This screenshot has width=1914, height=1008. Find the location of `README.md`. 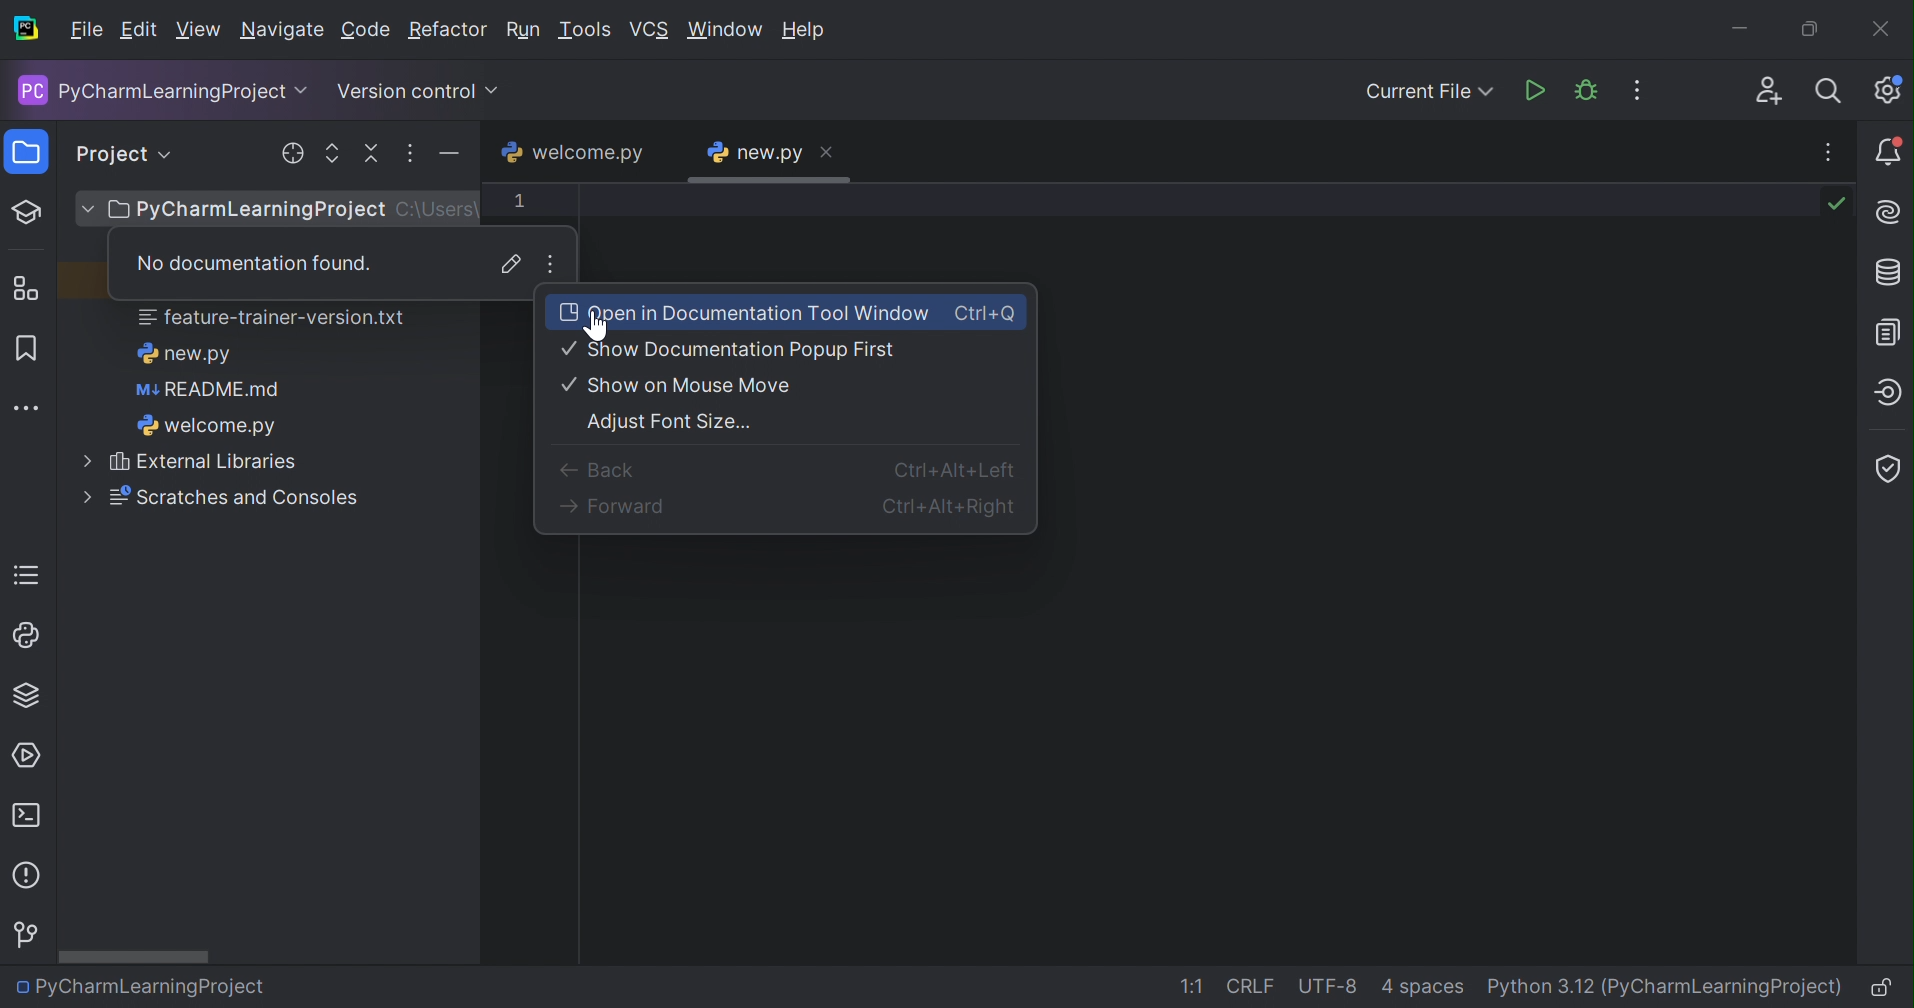

README.md is located at coordinates (208, 392).